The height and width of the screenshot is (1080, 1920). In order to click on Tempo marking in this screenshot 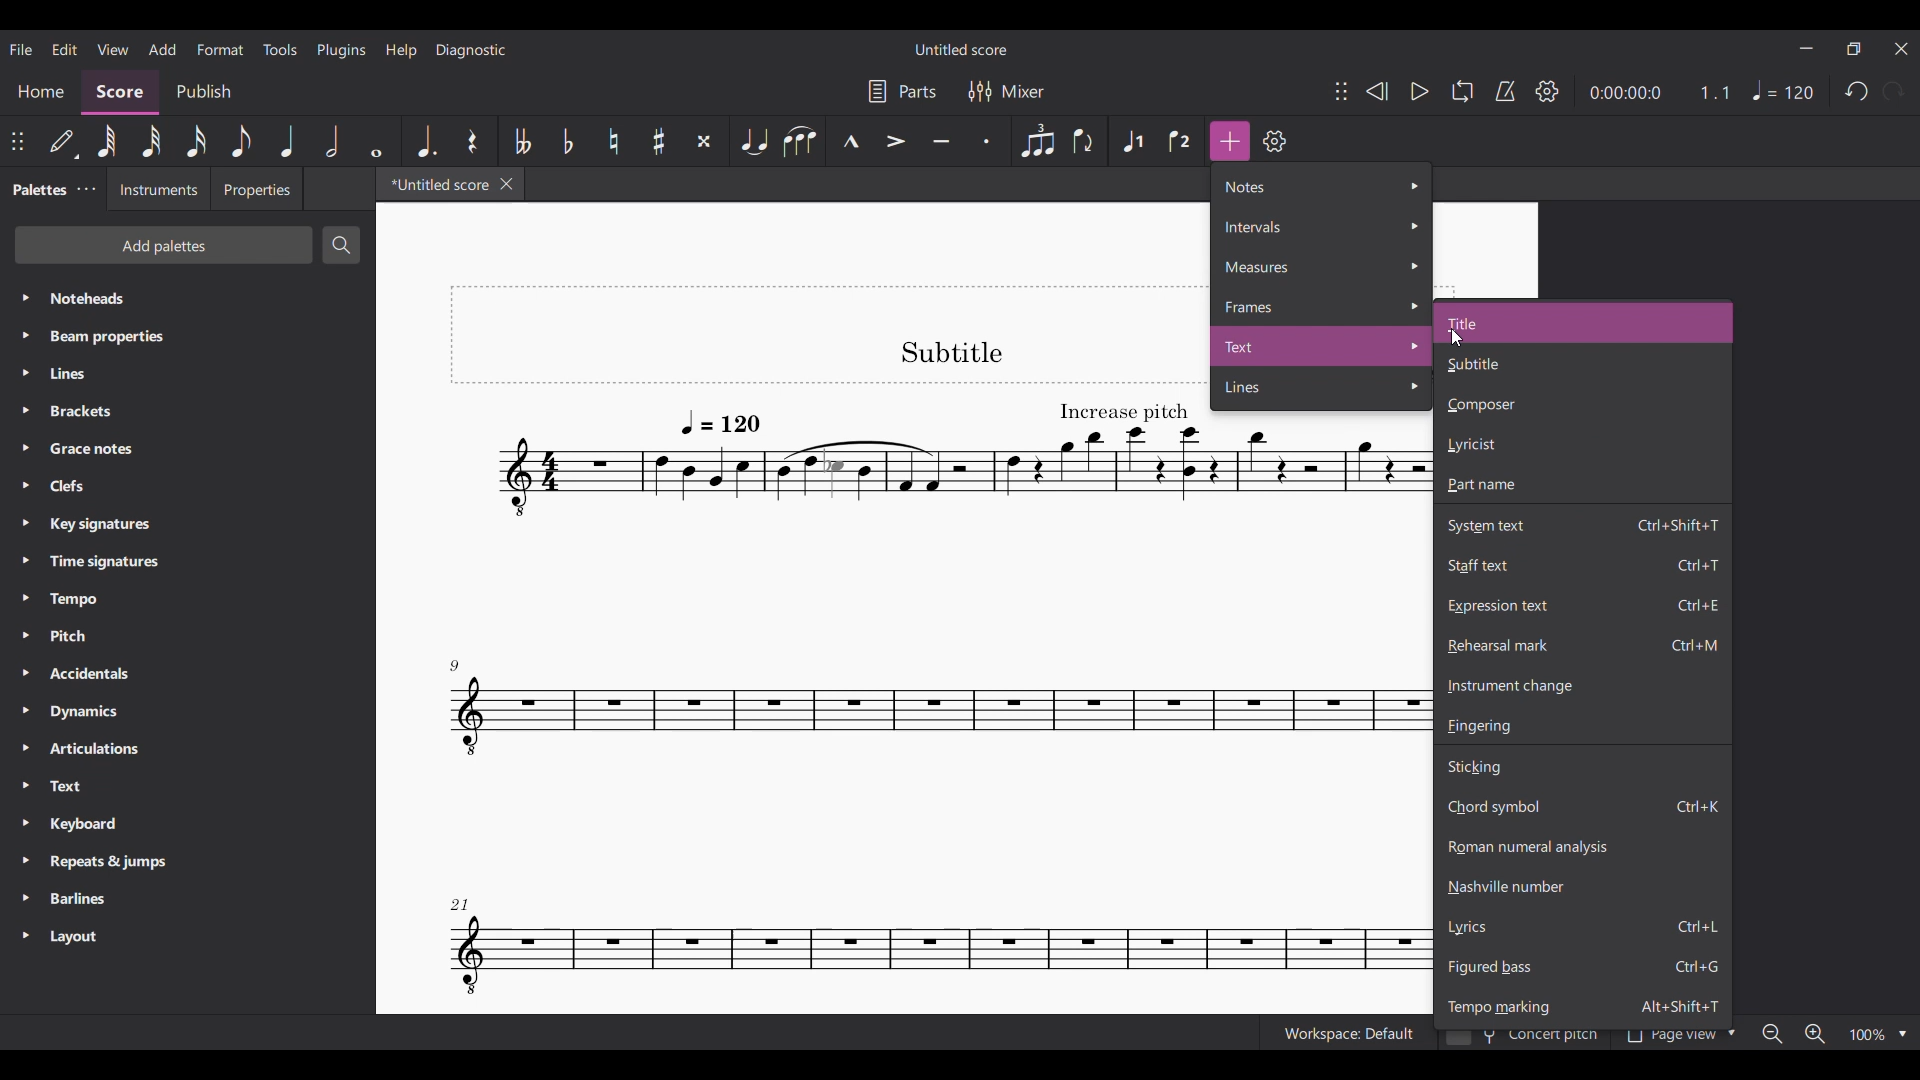, I will do `click(1583, 1005)`.